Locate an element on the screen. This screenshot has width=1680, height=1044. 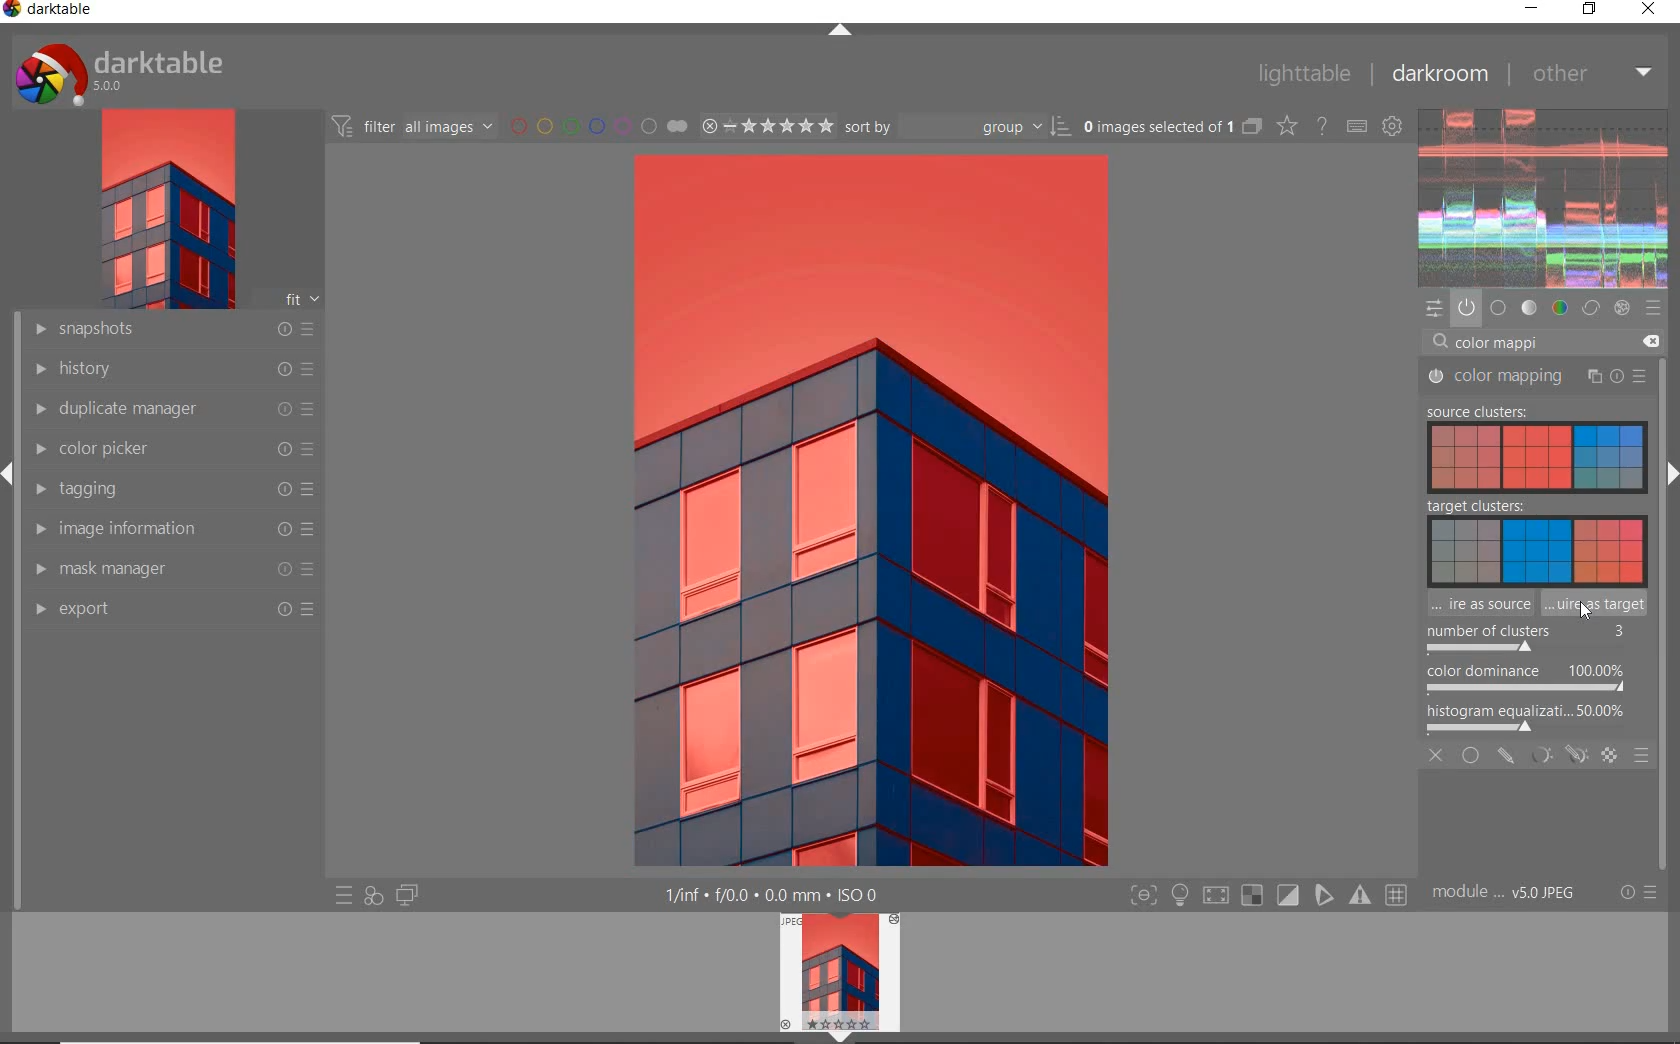
BLENDING OPTIONS is located at coordinates (1642, 757).